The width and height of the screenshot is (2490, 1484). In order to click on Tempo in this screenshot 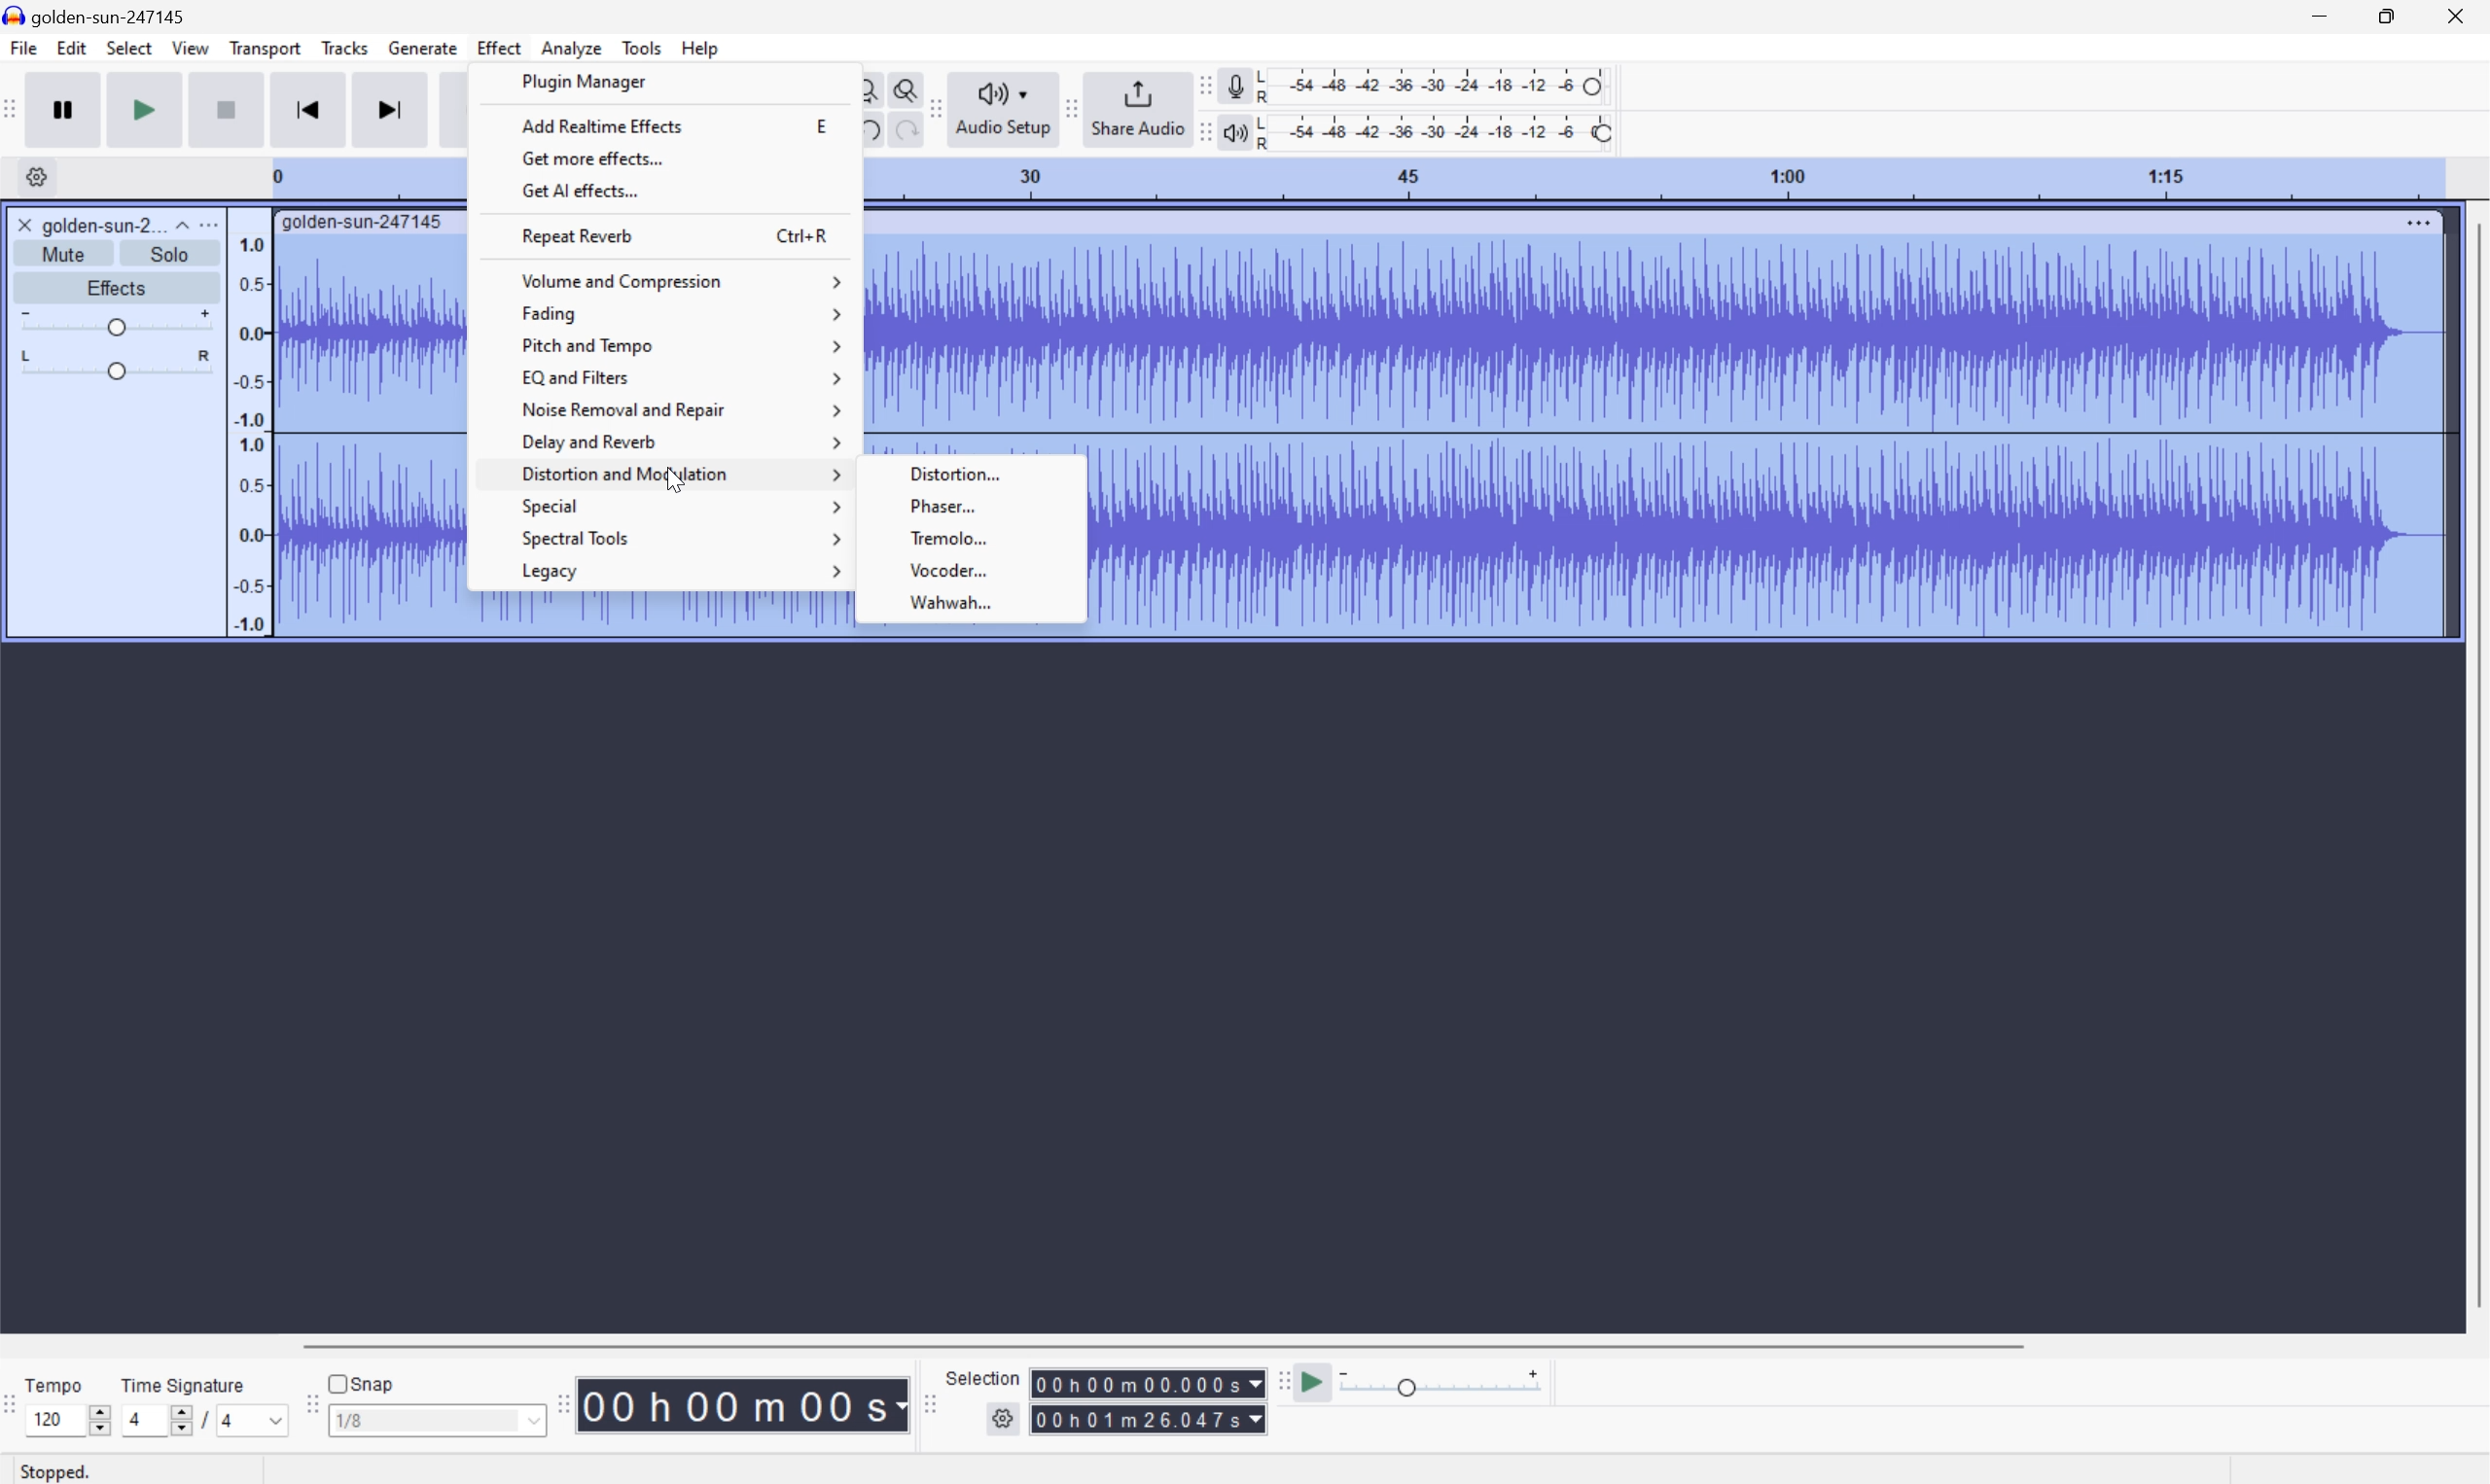, I will do `click(55, 1383)`.